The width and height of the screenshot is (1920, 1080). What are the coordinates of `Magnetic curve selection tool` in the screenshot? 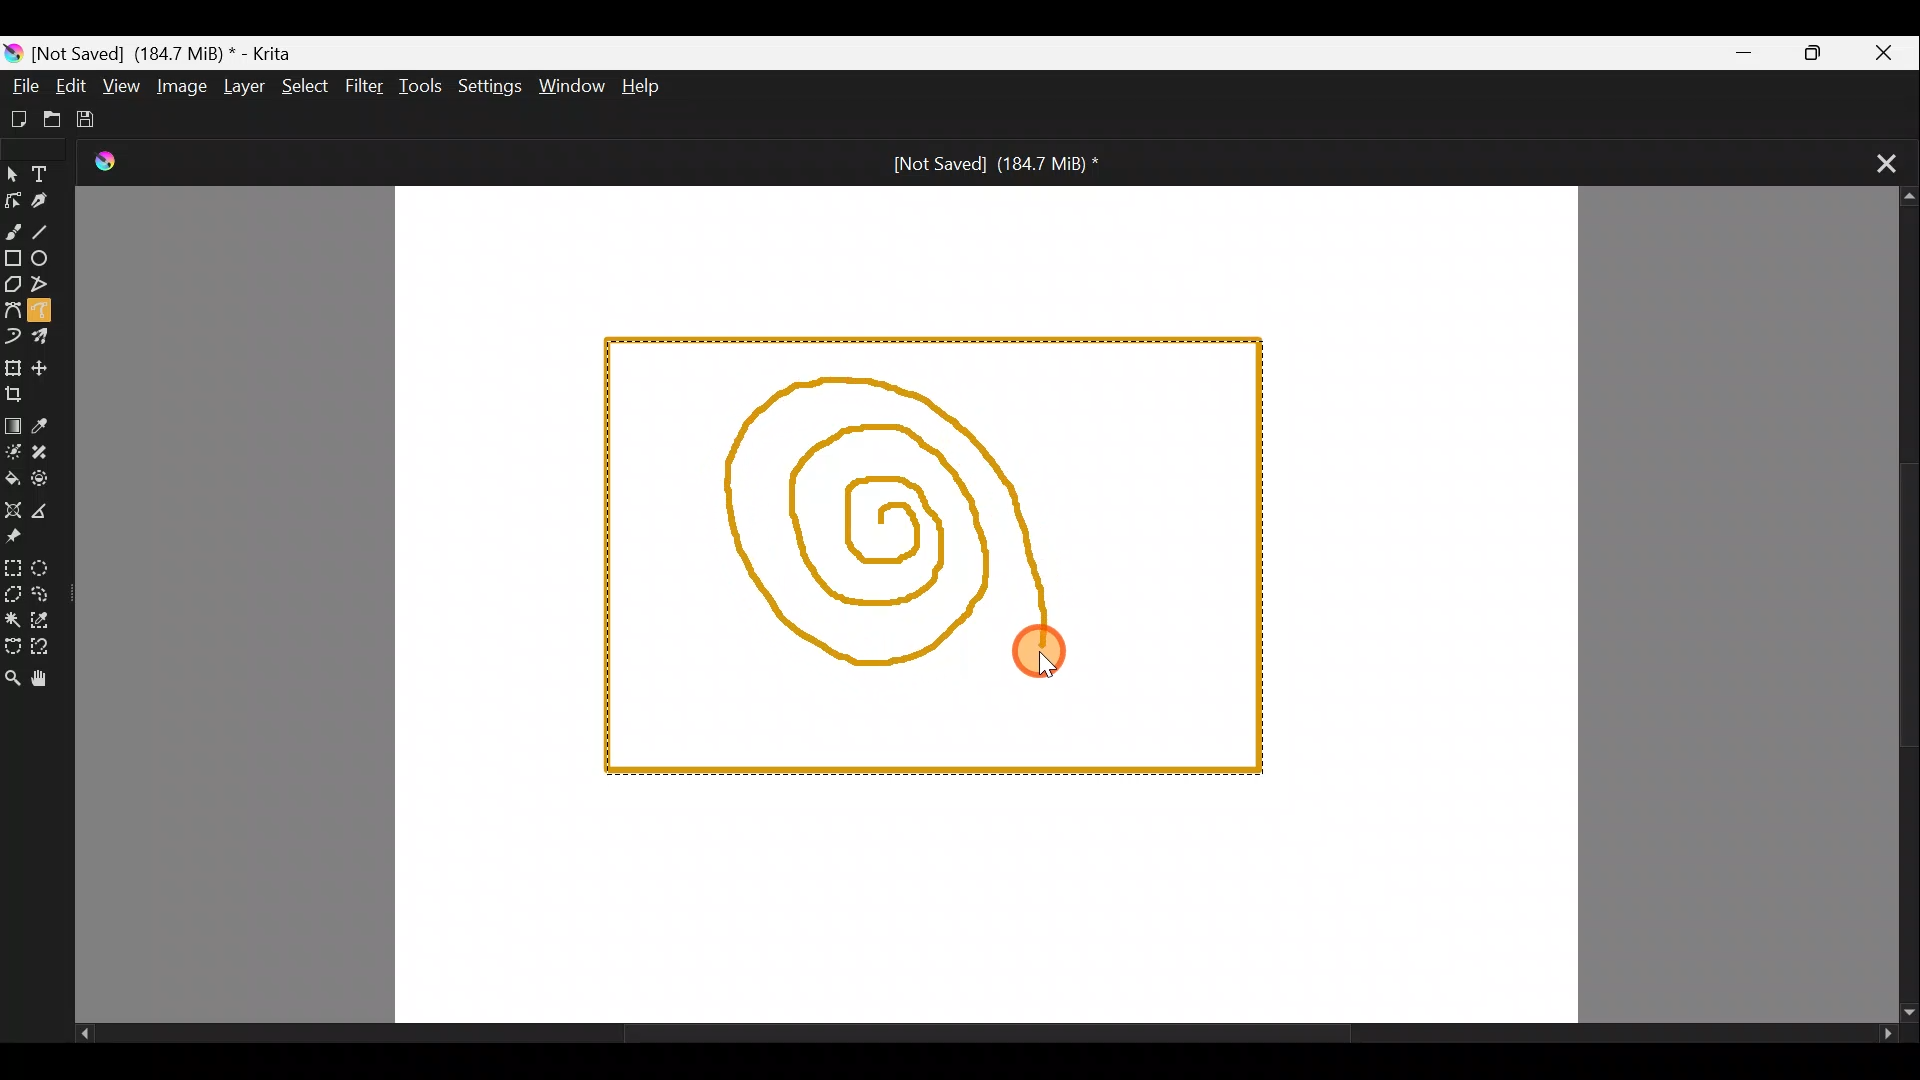 It's located at (46, 649).